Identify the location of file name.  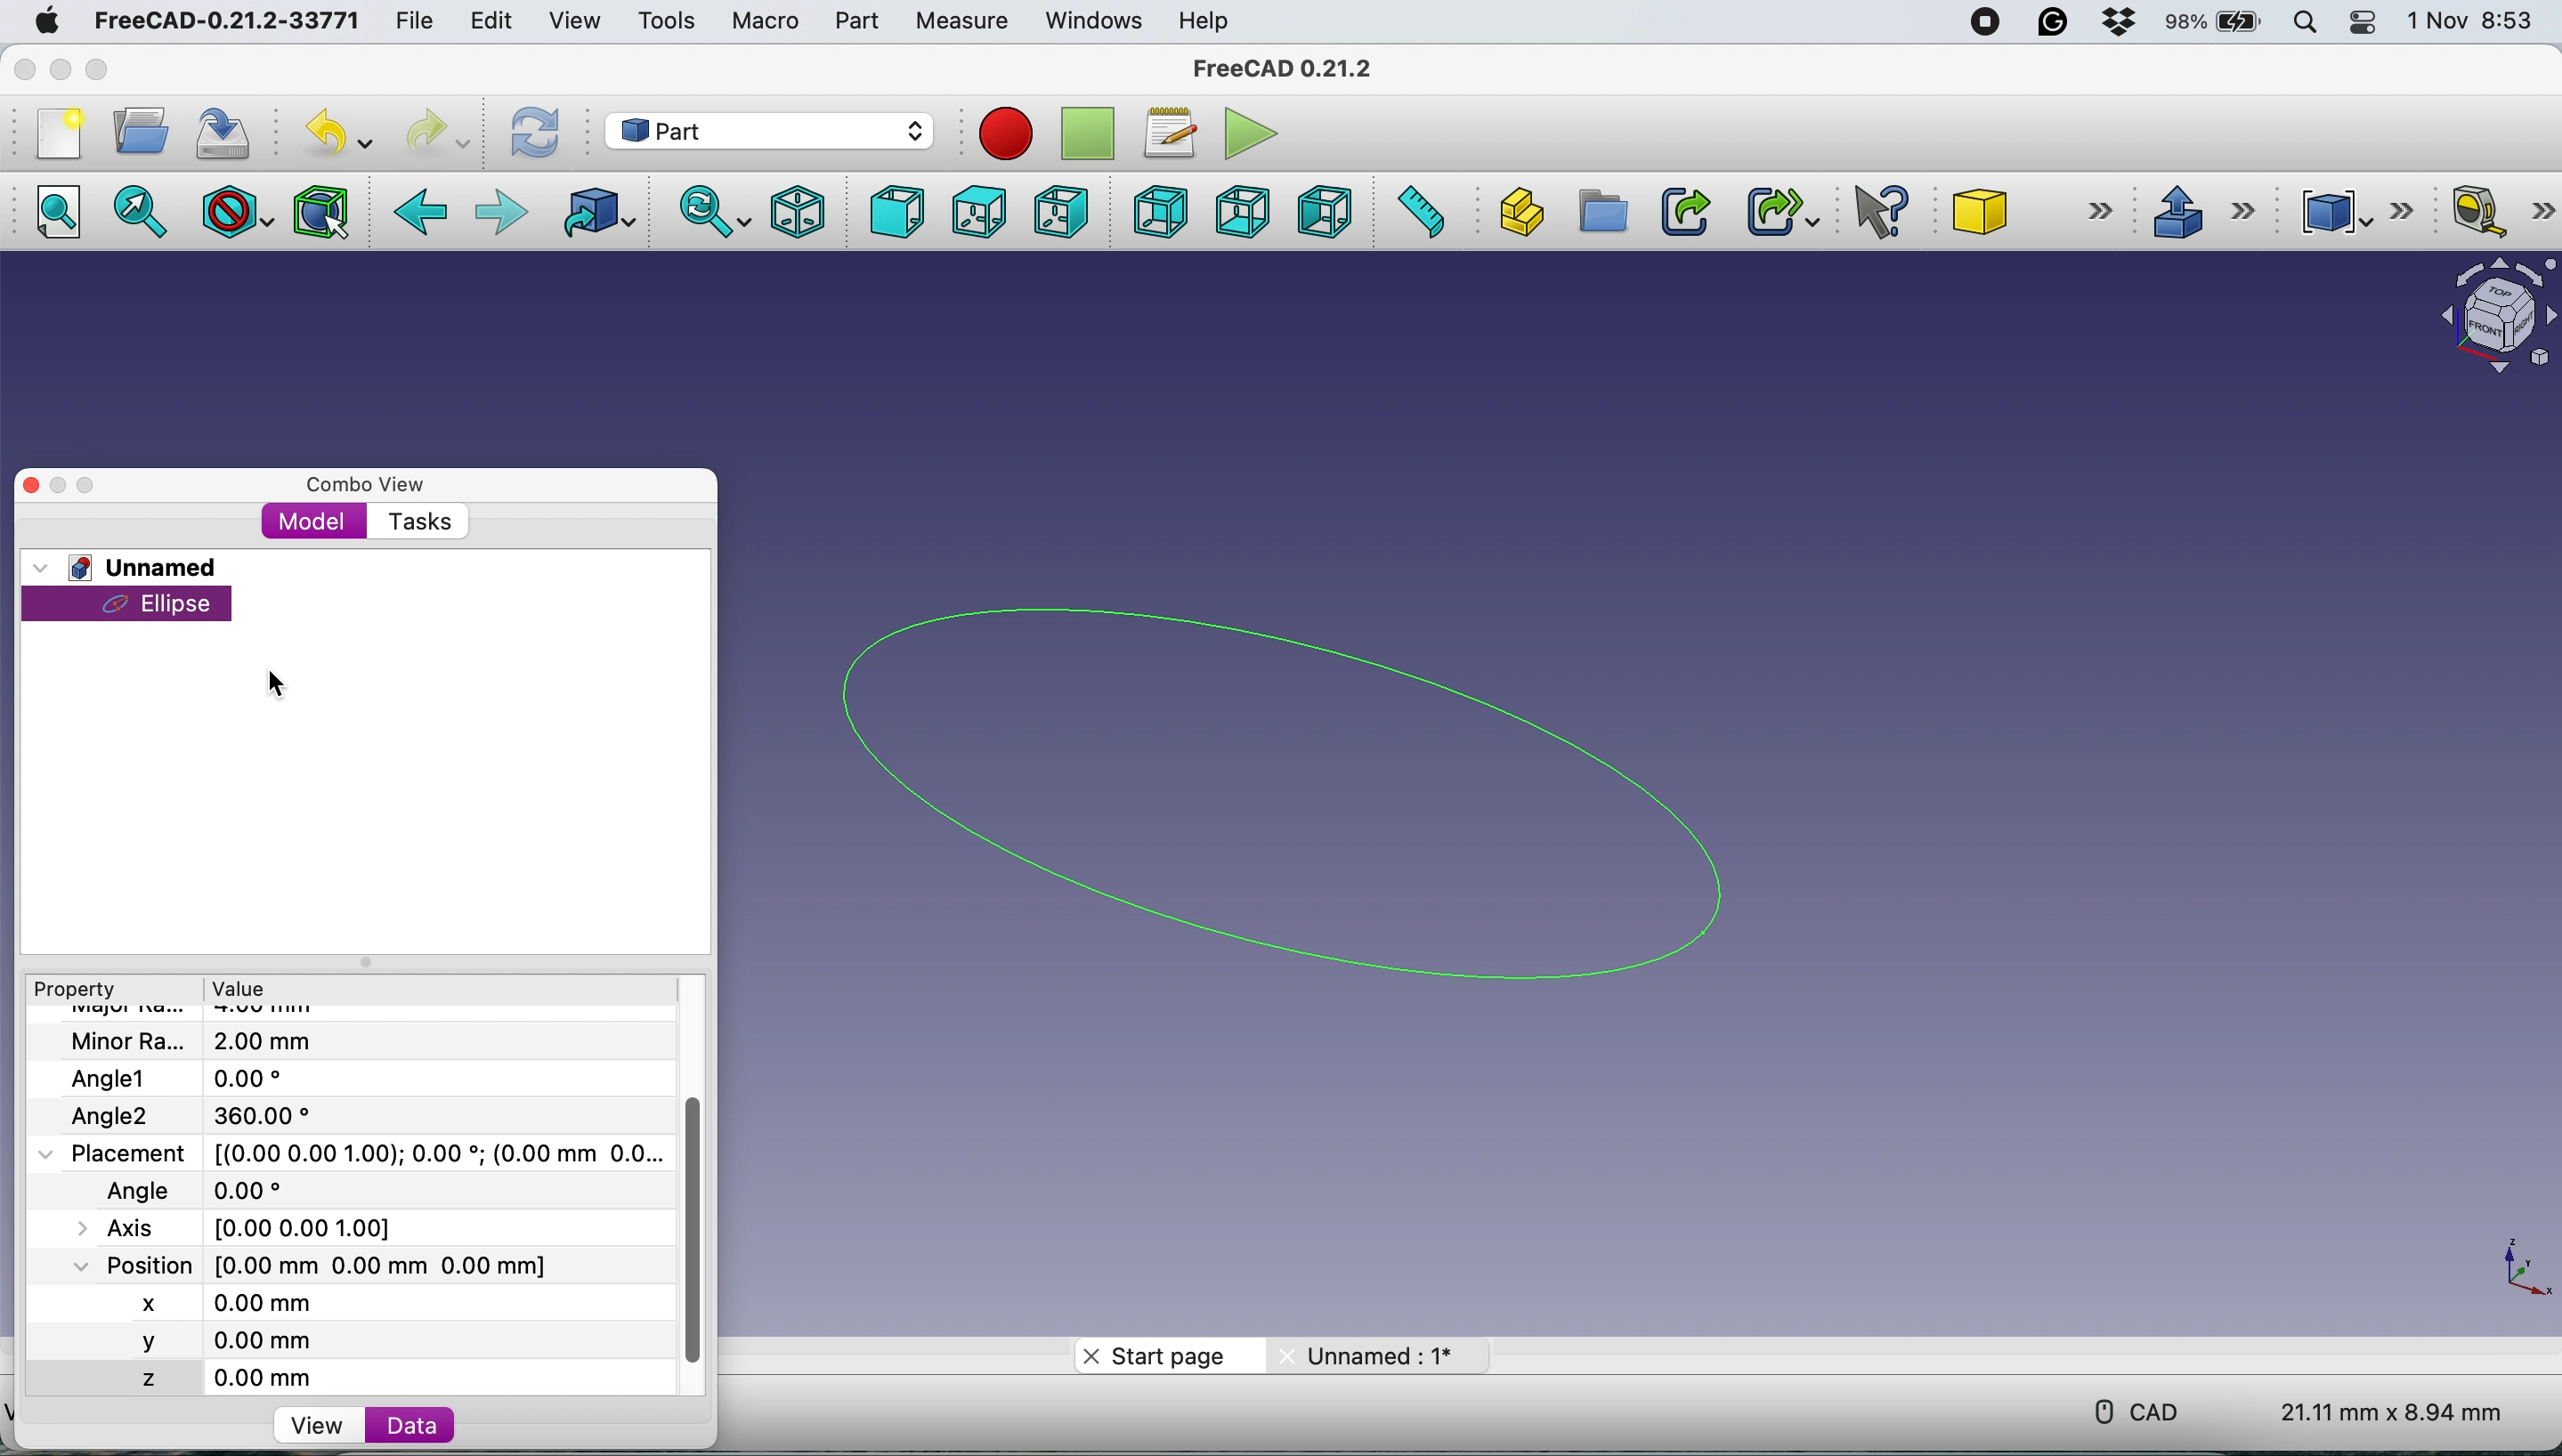
(202, 1042).